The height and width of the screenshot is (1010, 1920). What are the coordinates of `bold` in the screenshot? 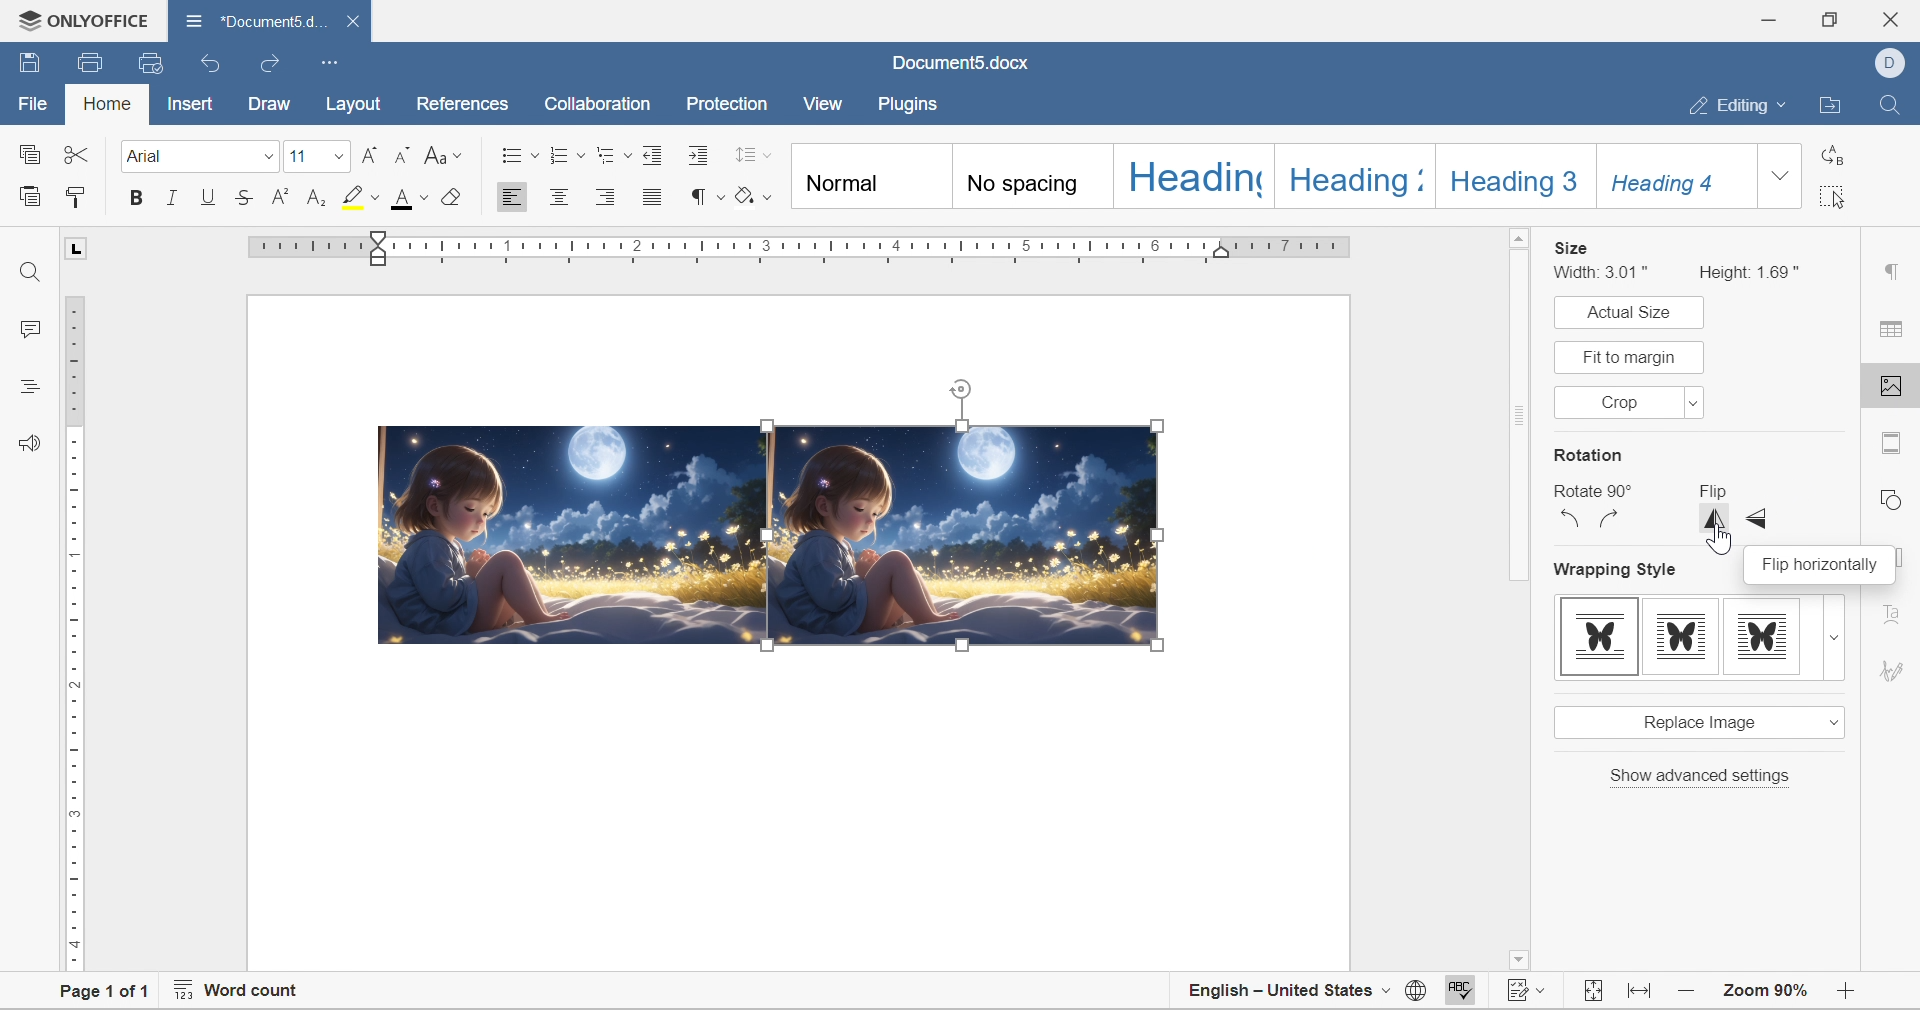 It's located at (136, 197).